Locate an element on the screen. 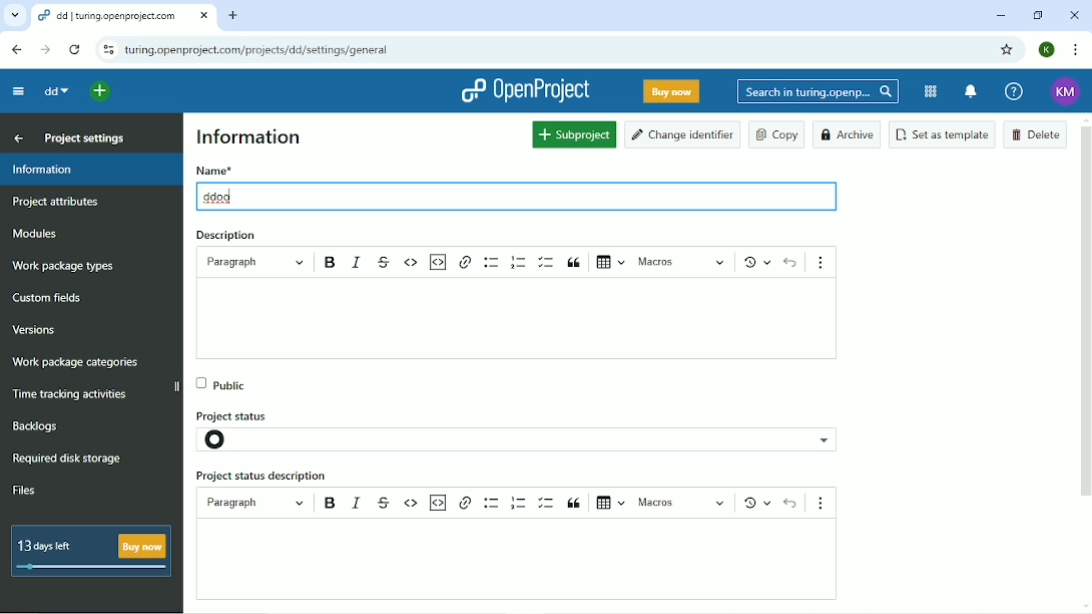 Image resolution: width=1092 pixels, height=614 pixels. Modules is located at coordinates (932, 91).